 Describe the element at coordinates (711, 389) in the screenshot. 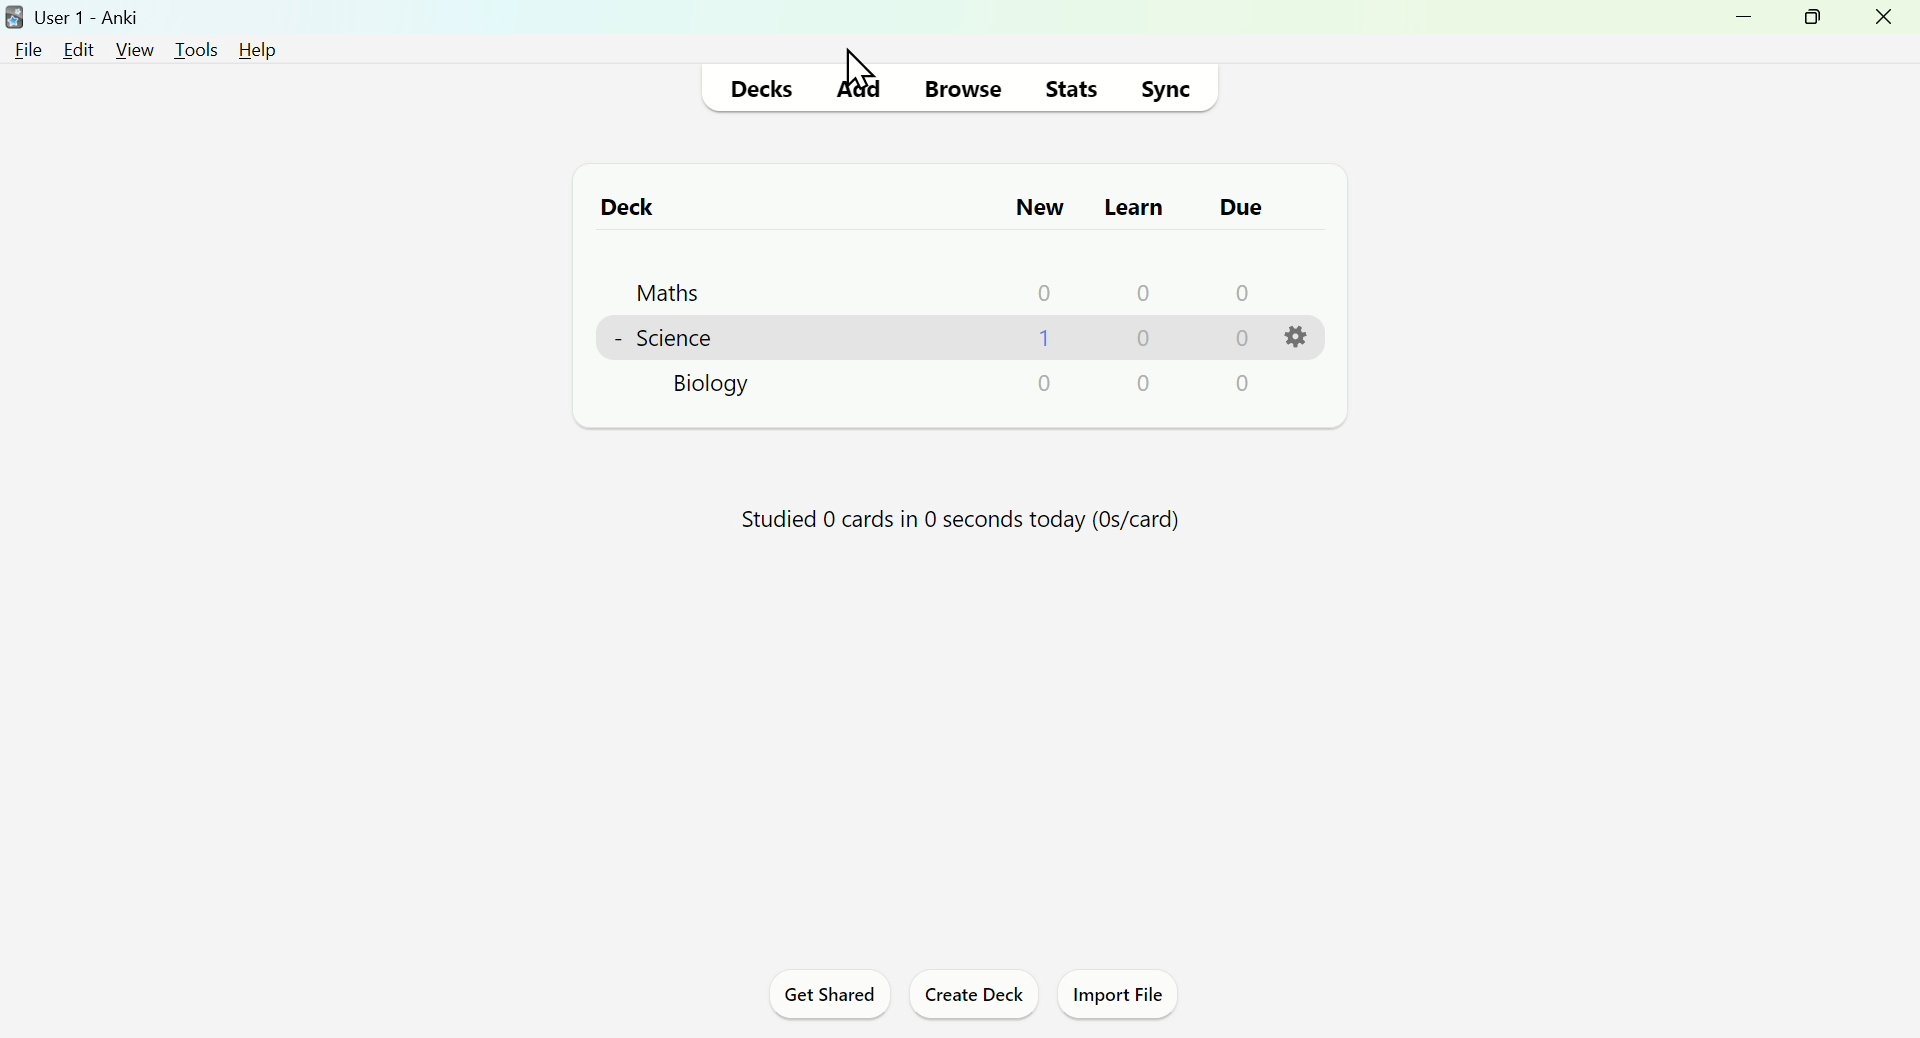

I see `Biology` at that location.